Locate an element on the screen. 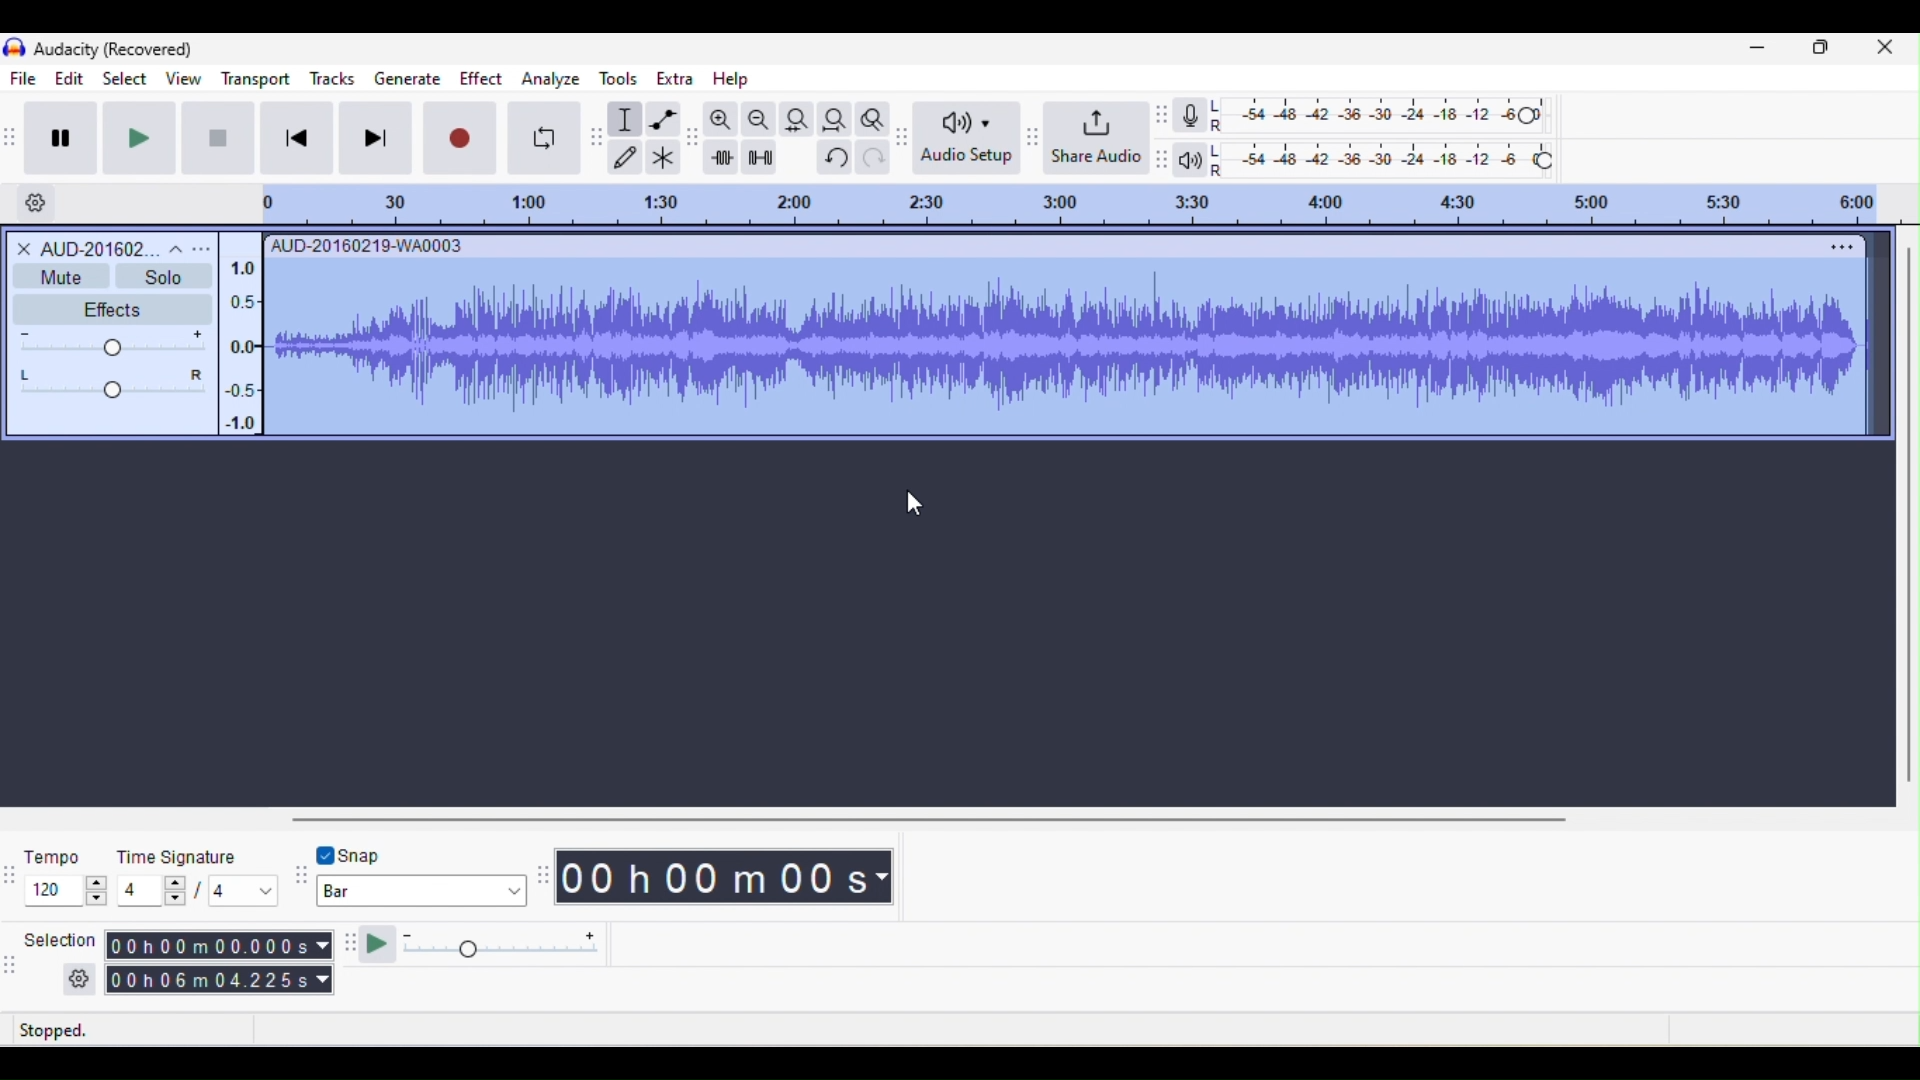 The height and width of the screenshot is (1080, 1920). effect is located at coordinates (479, 83).